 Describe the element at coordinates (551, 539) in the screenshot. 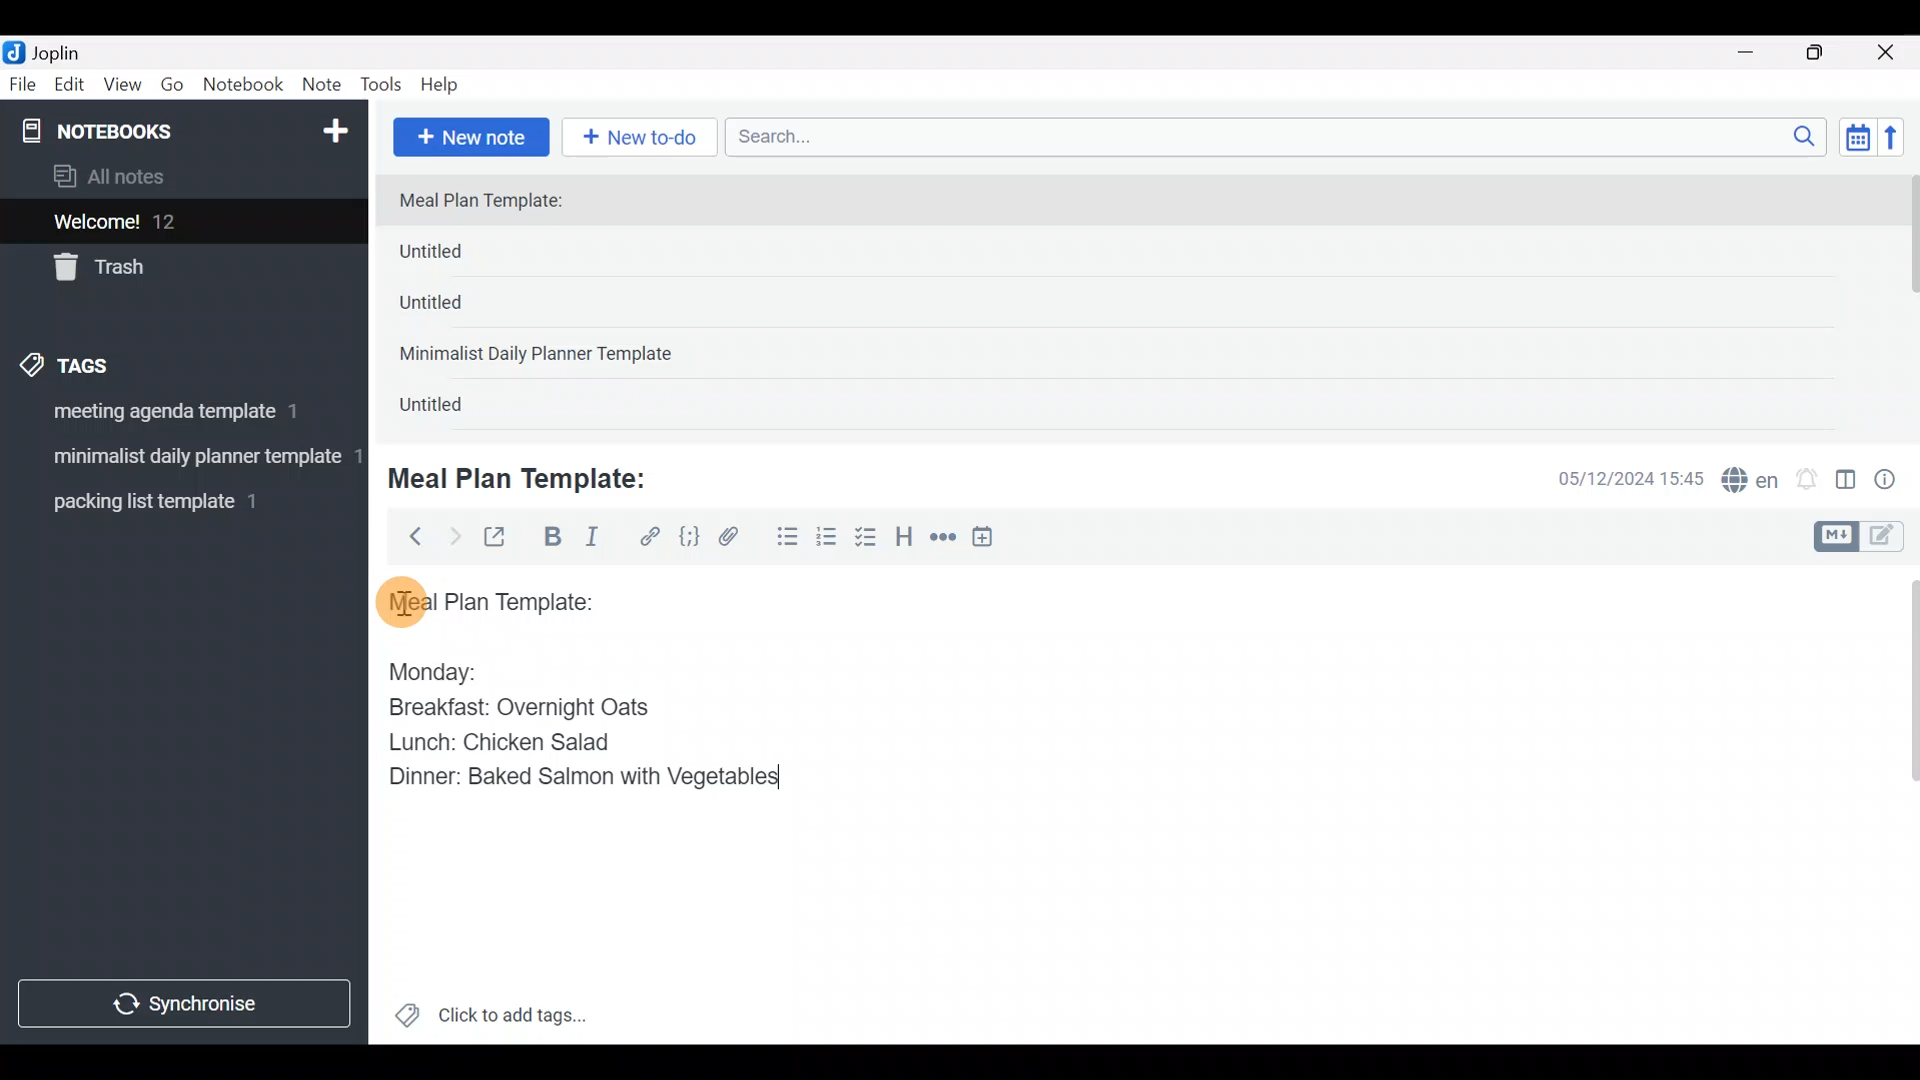

I see `Bold` at that location.